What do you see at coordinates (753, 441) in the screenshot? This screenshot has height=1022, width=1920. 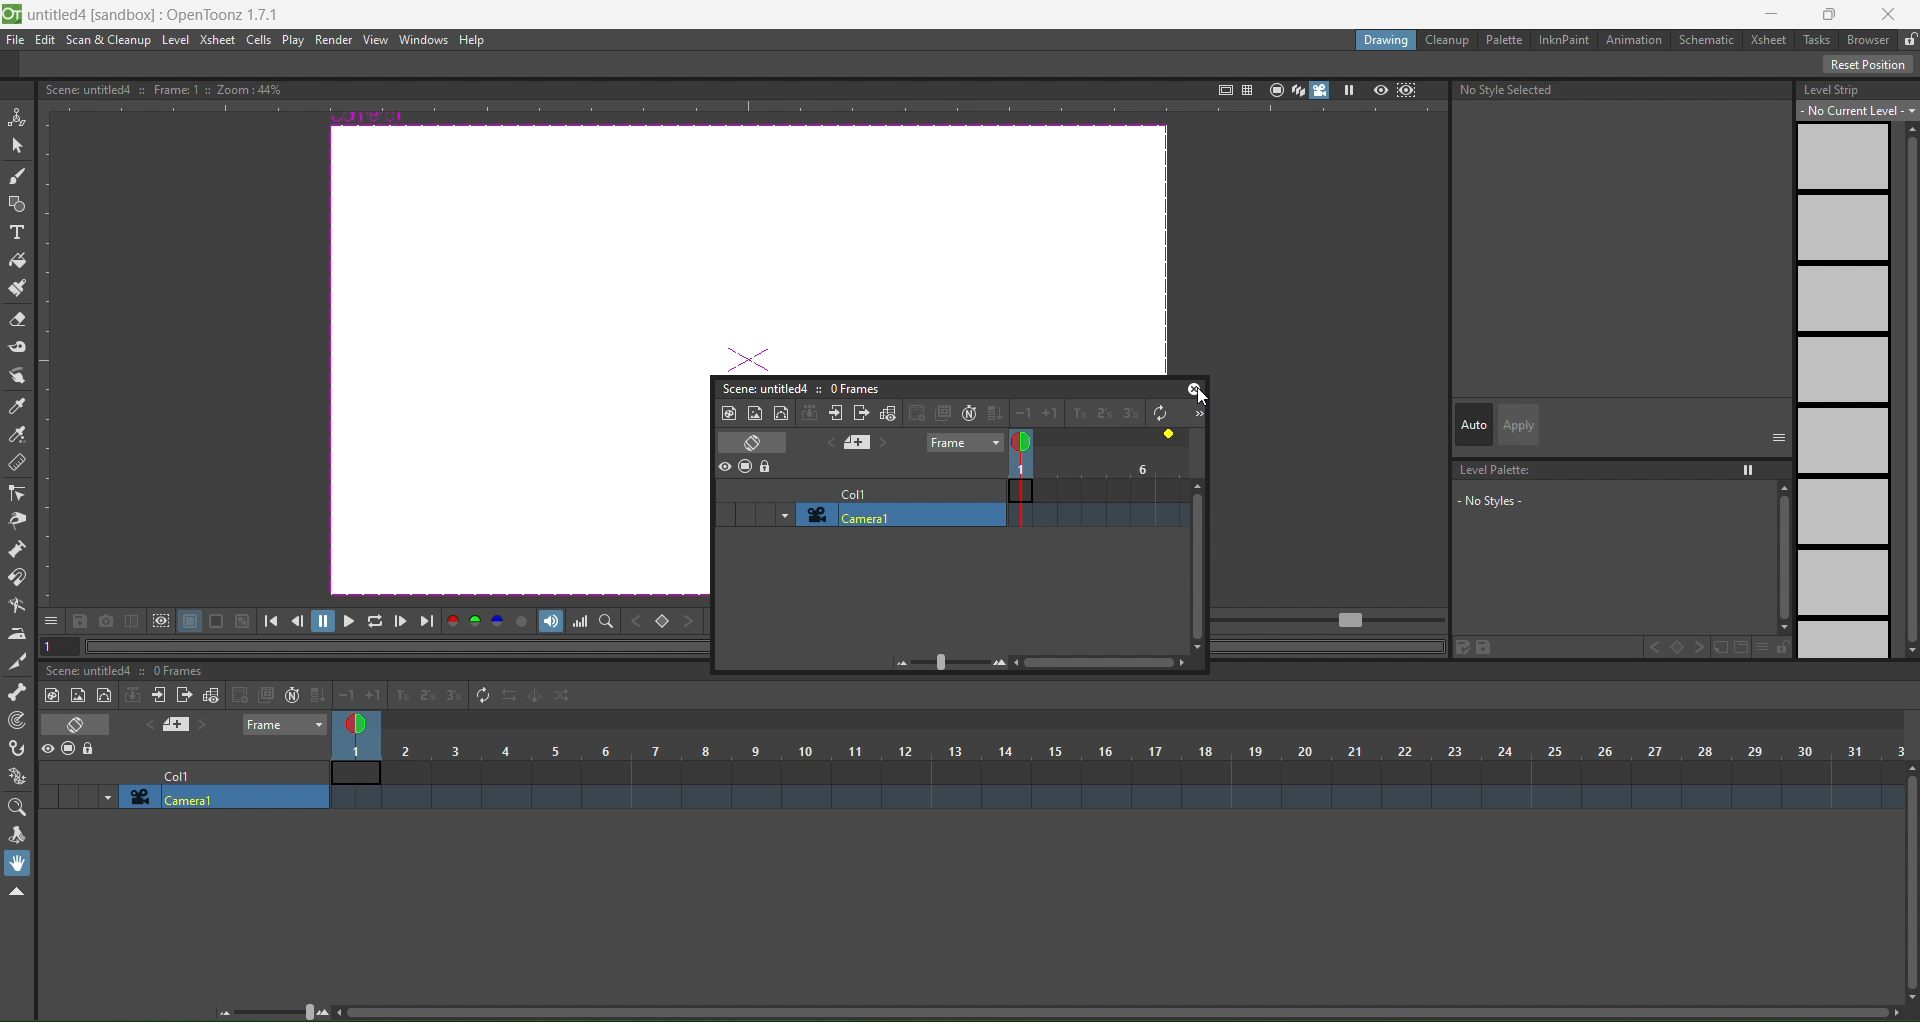 I see `` at bounding box center [753, 441].